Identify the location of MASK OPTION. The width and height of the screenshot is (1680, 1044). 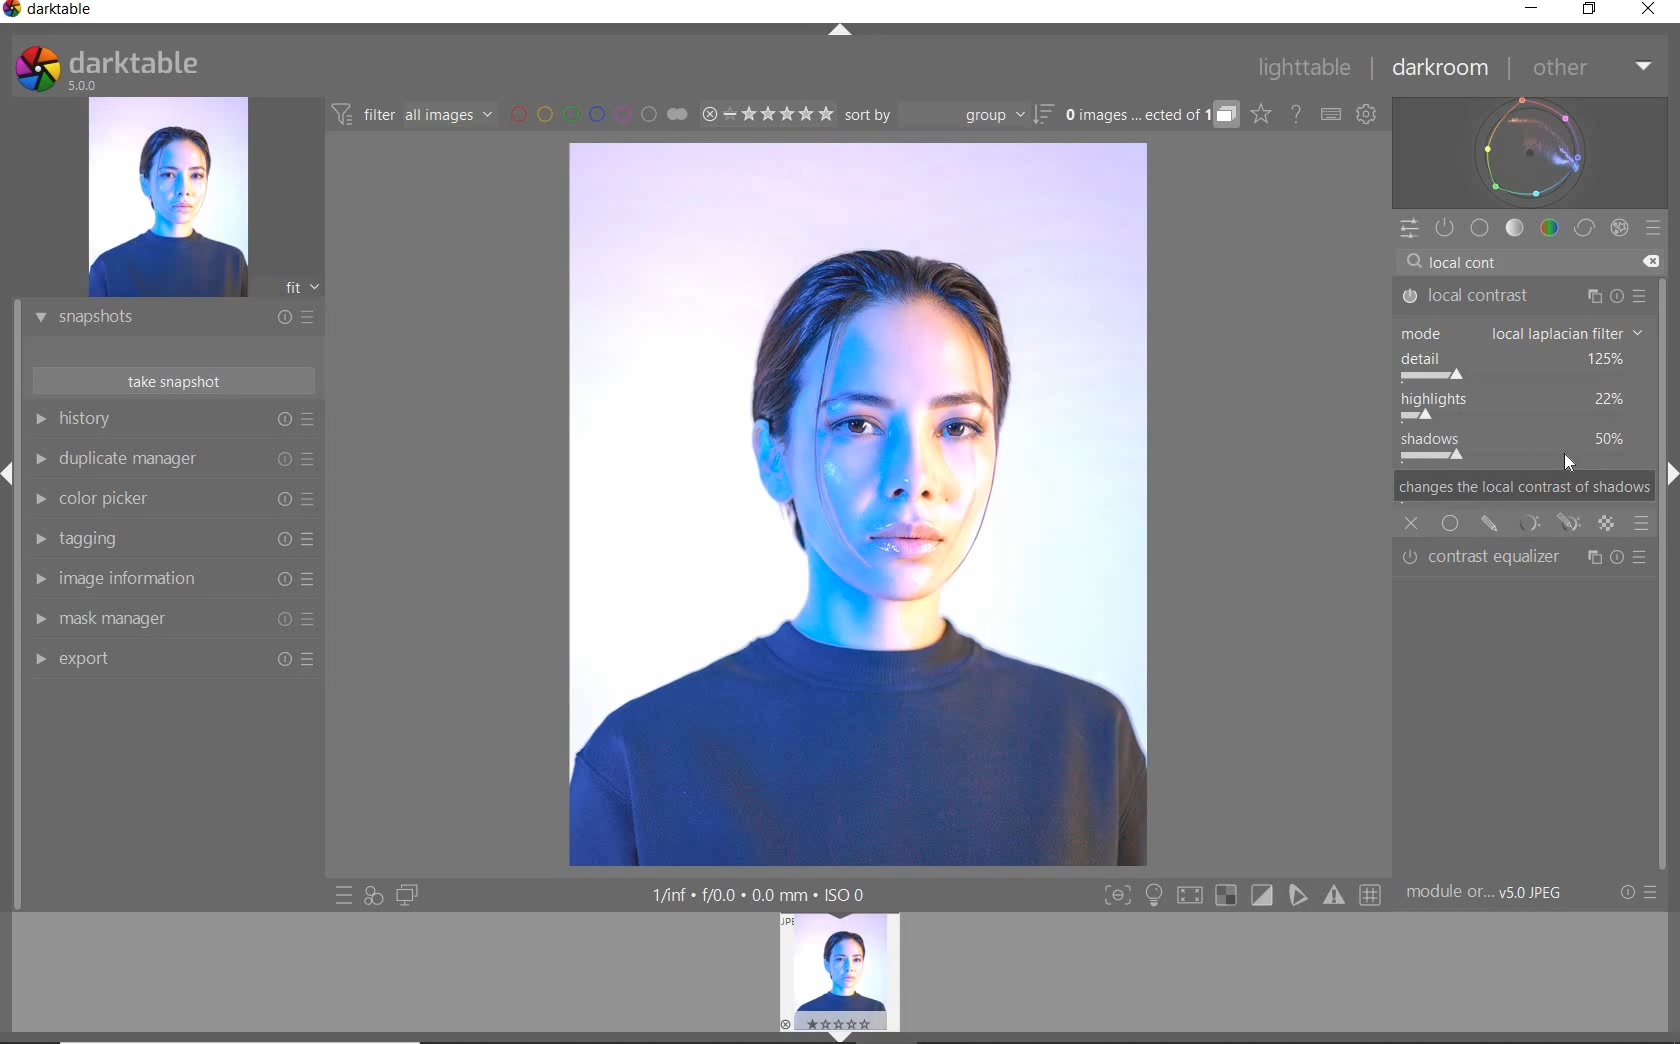
(1607, 525).